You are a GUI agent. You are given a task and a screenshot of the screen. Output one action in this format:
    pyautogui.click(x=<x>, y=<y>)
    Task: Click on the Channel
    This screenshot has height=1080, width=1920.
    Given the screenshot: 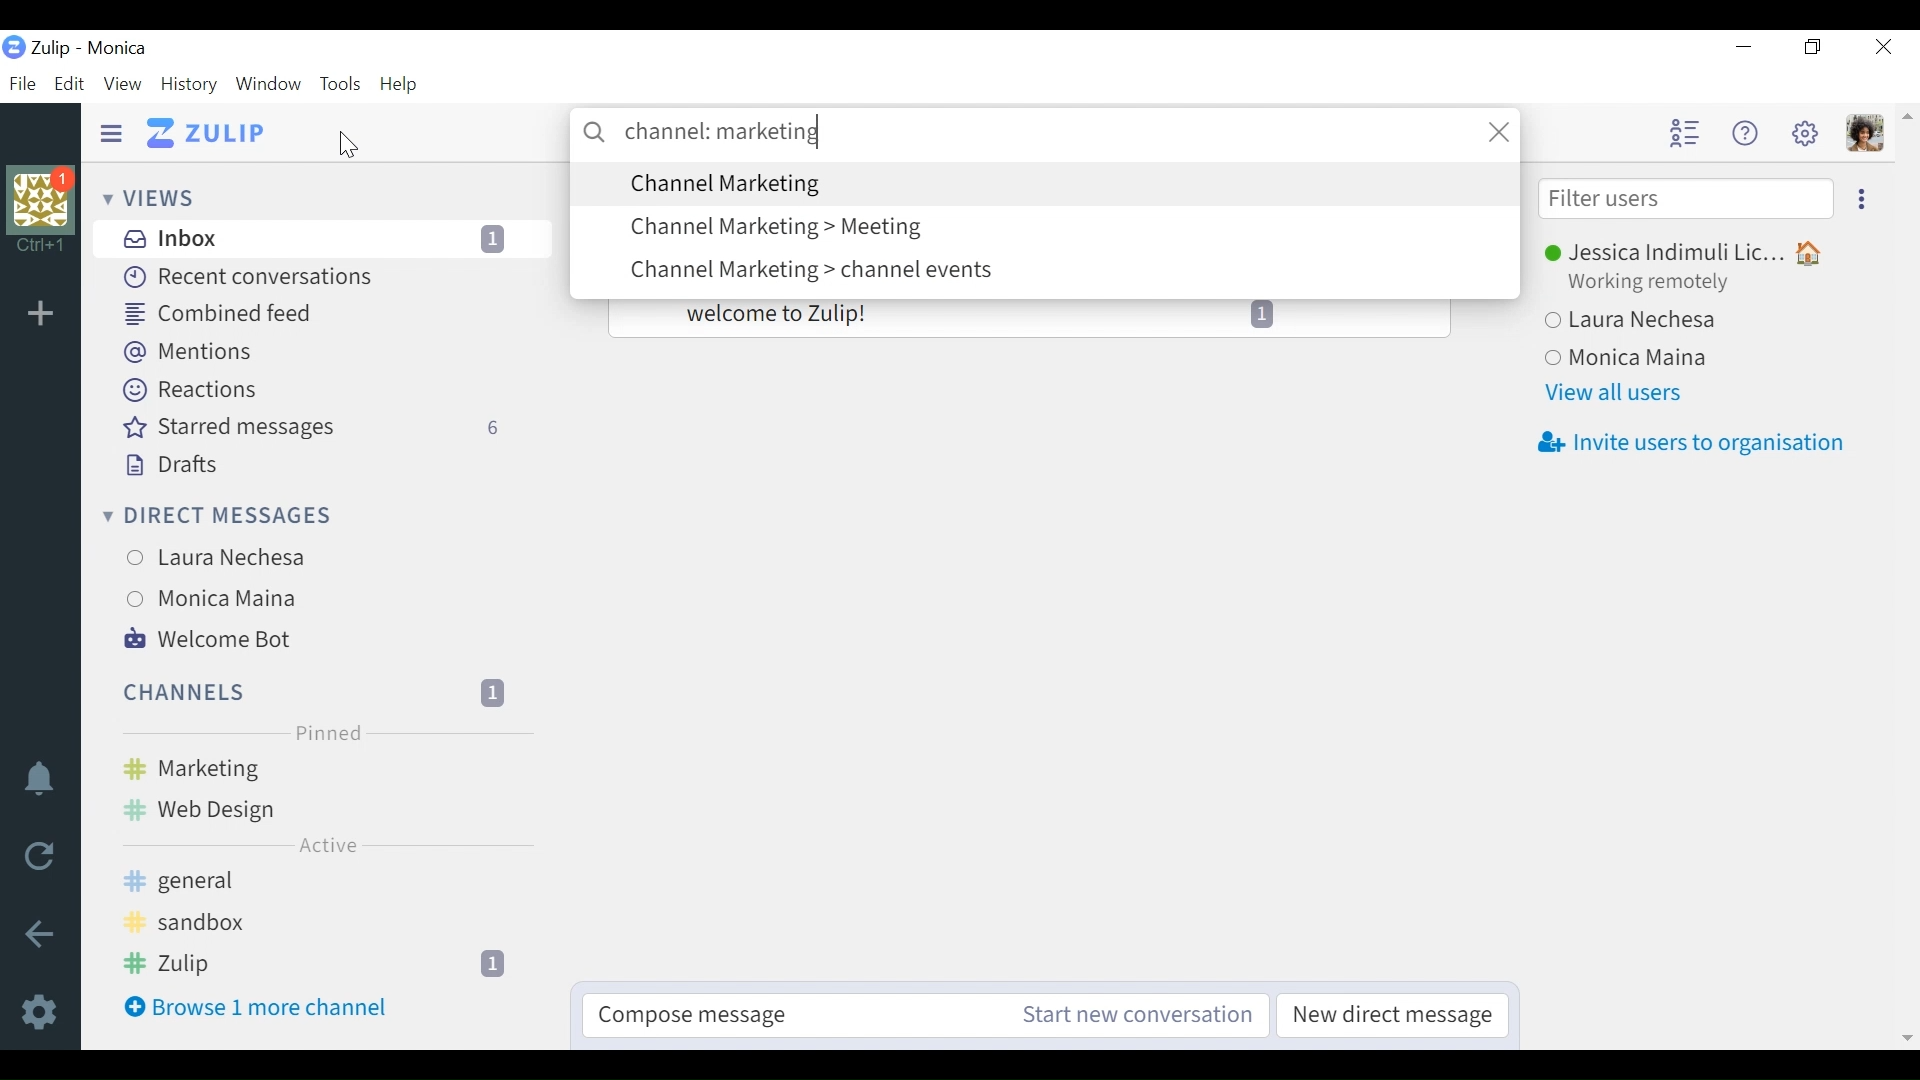 What is the action you would take?
    pyautogui.click(x=325, y=886)
    